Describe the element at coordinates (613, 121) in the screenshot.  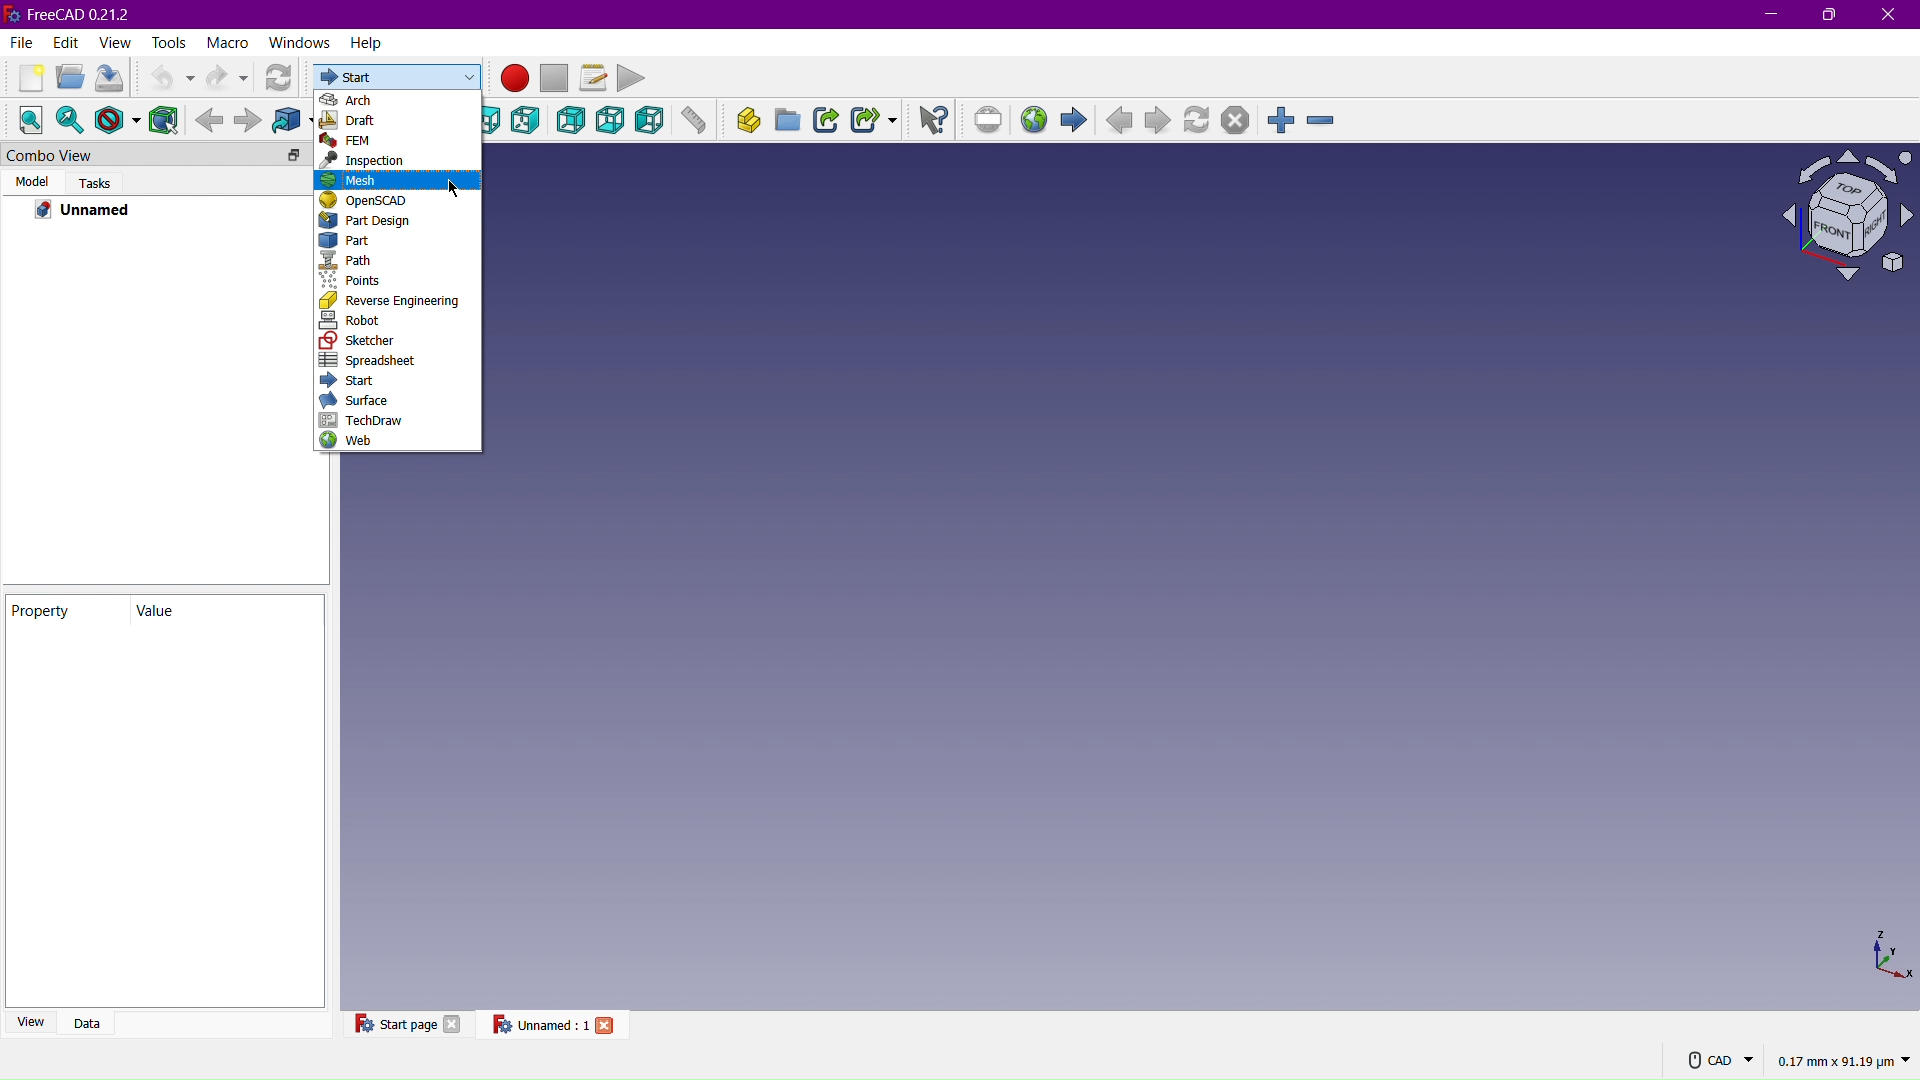
I see `Bottom` at that location.